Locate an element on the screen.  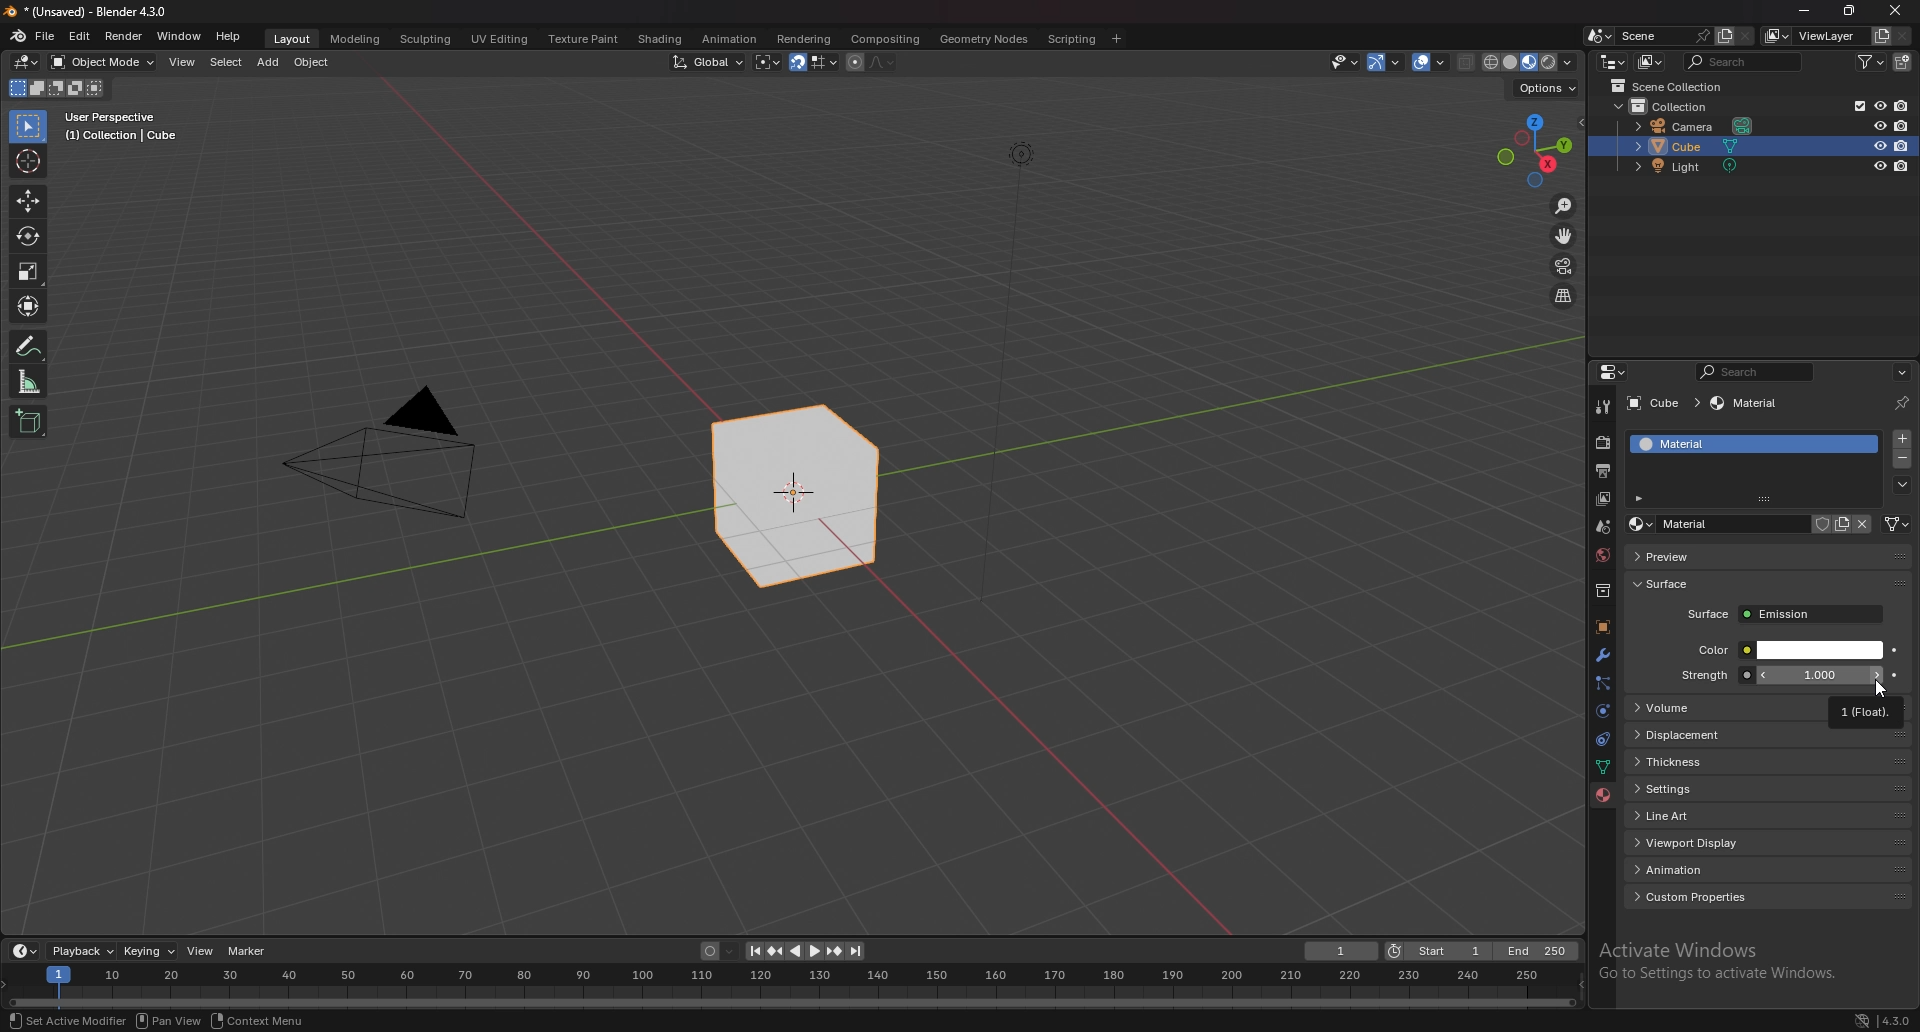
tool is located at coordinates (1603, 406).